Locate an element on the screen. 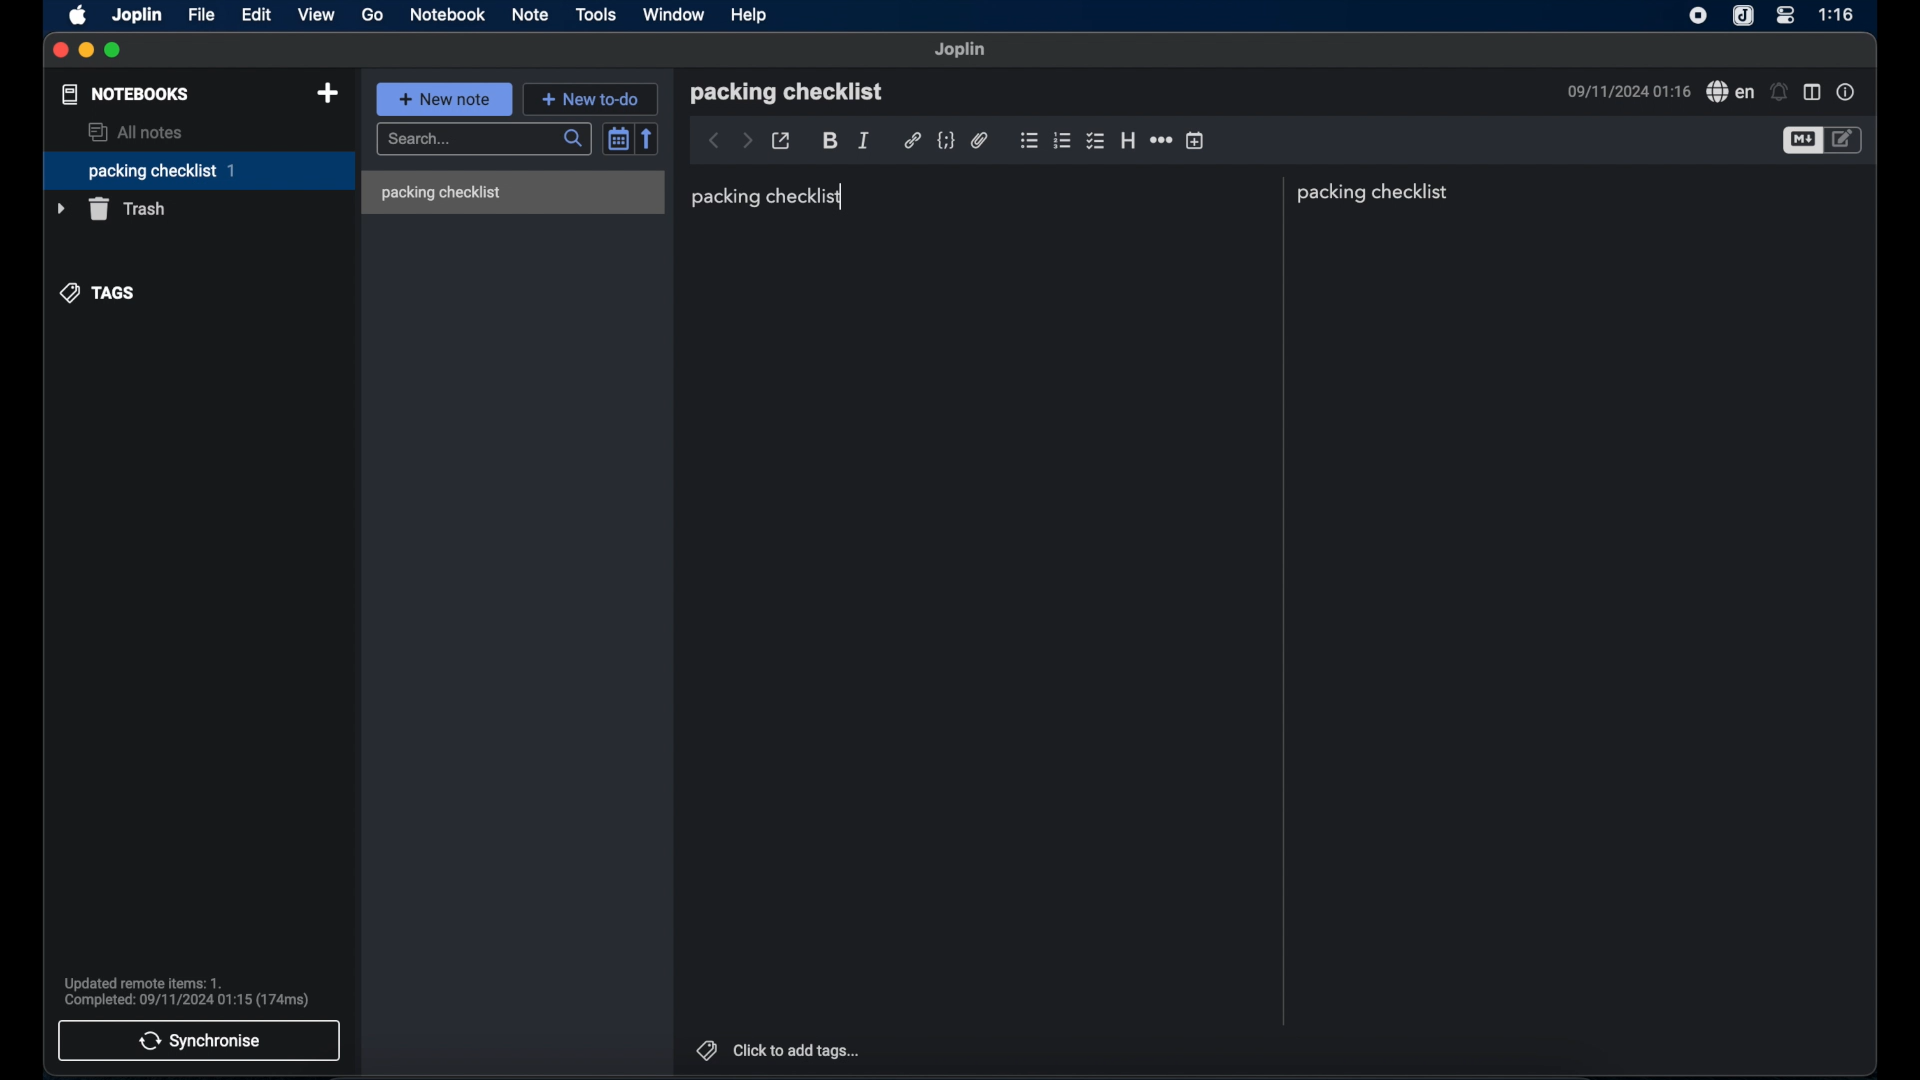  tags is located at coordinates (97, 294).